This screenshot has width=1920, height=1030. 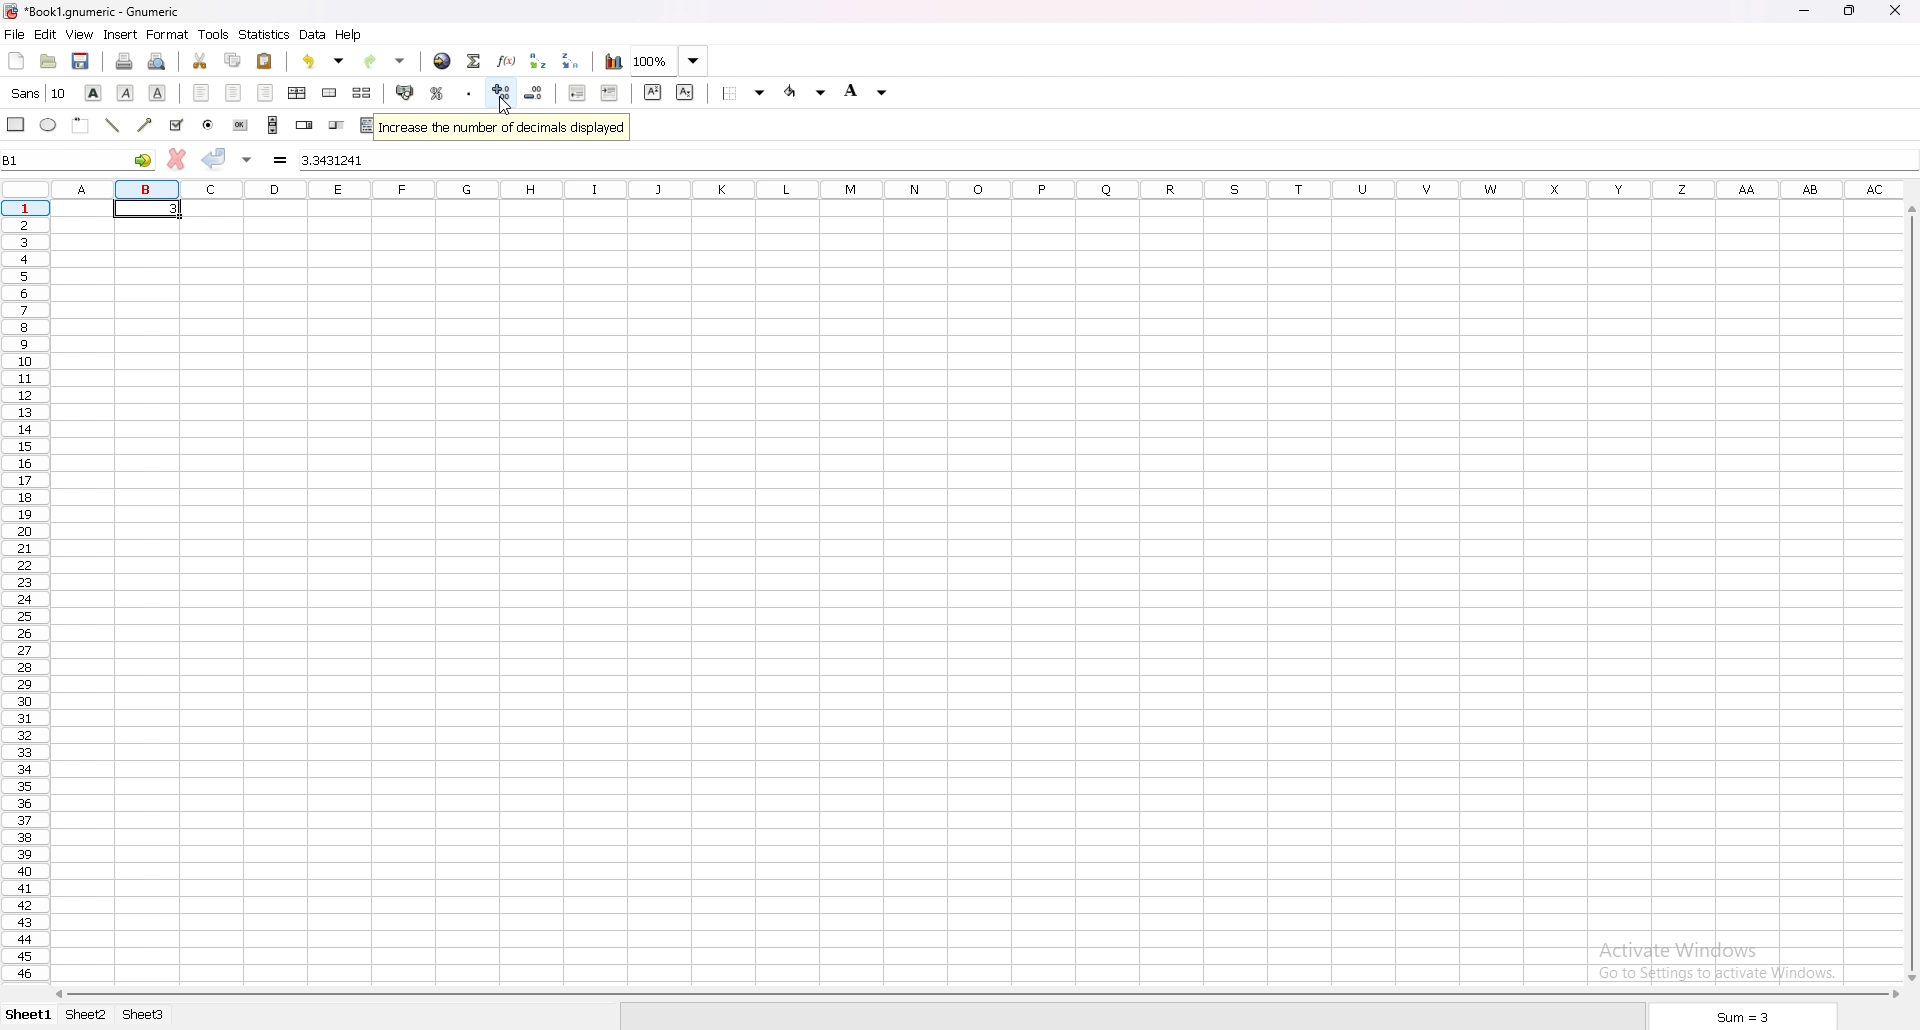 I want to click on accept changes, so click(x=215, y=160).